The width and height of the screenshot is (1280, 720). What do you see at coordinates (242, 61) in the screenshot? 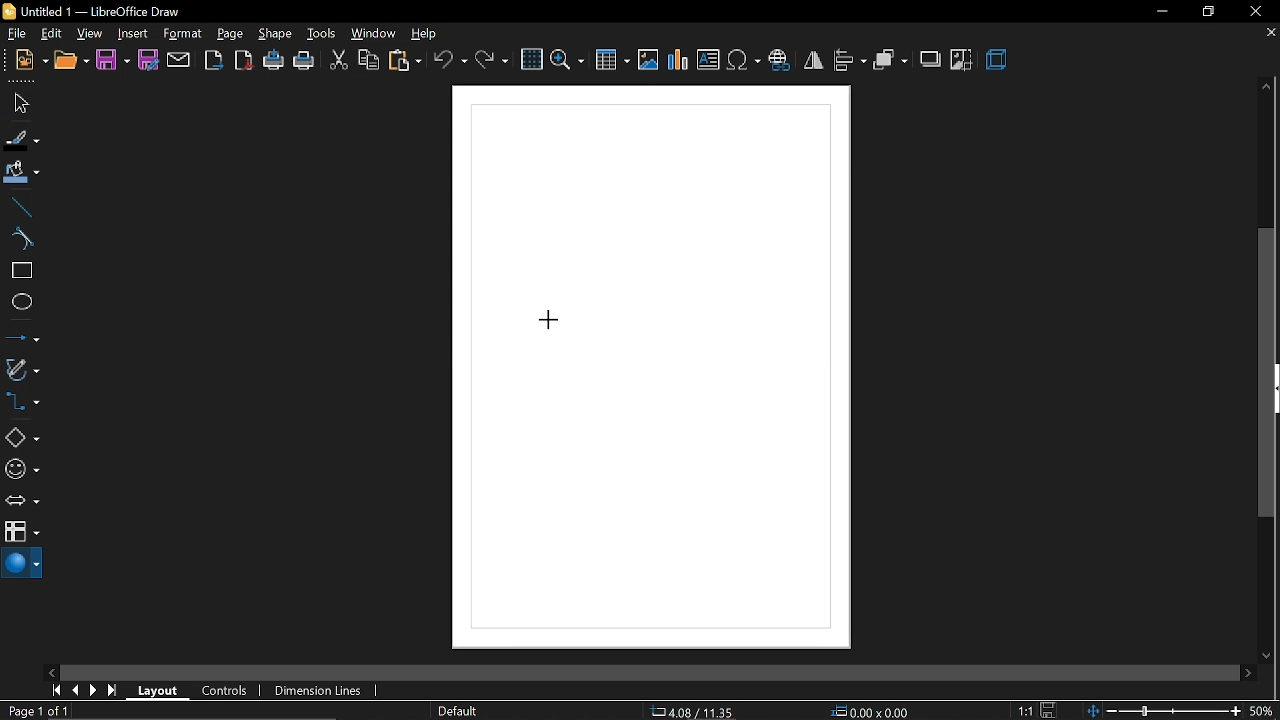
I see `export as pdf` at bounding box center [242, 61].